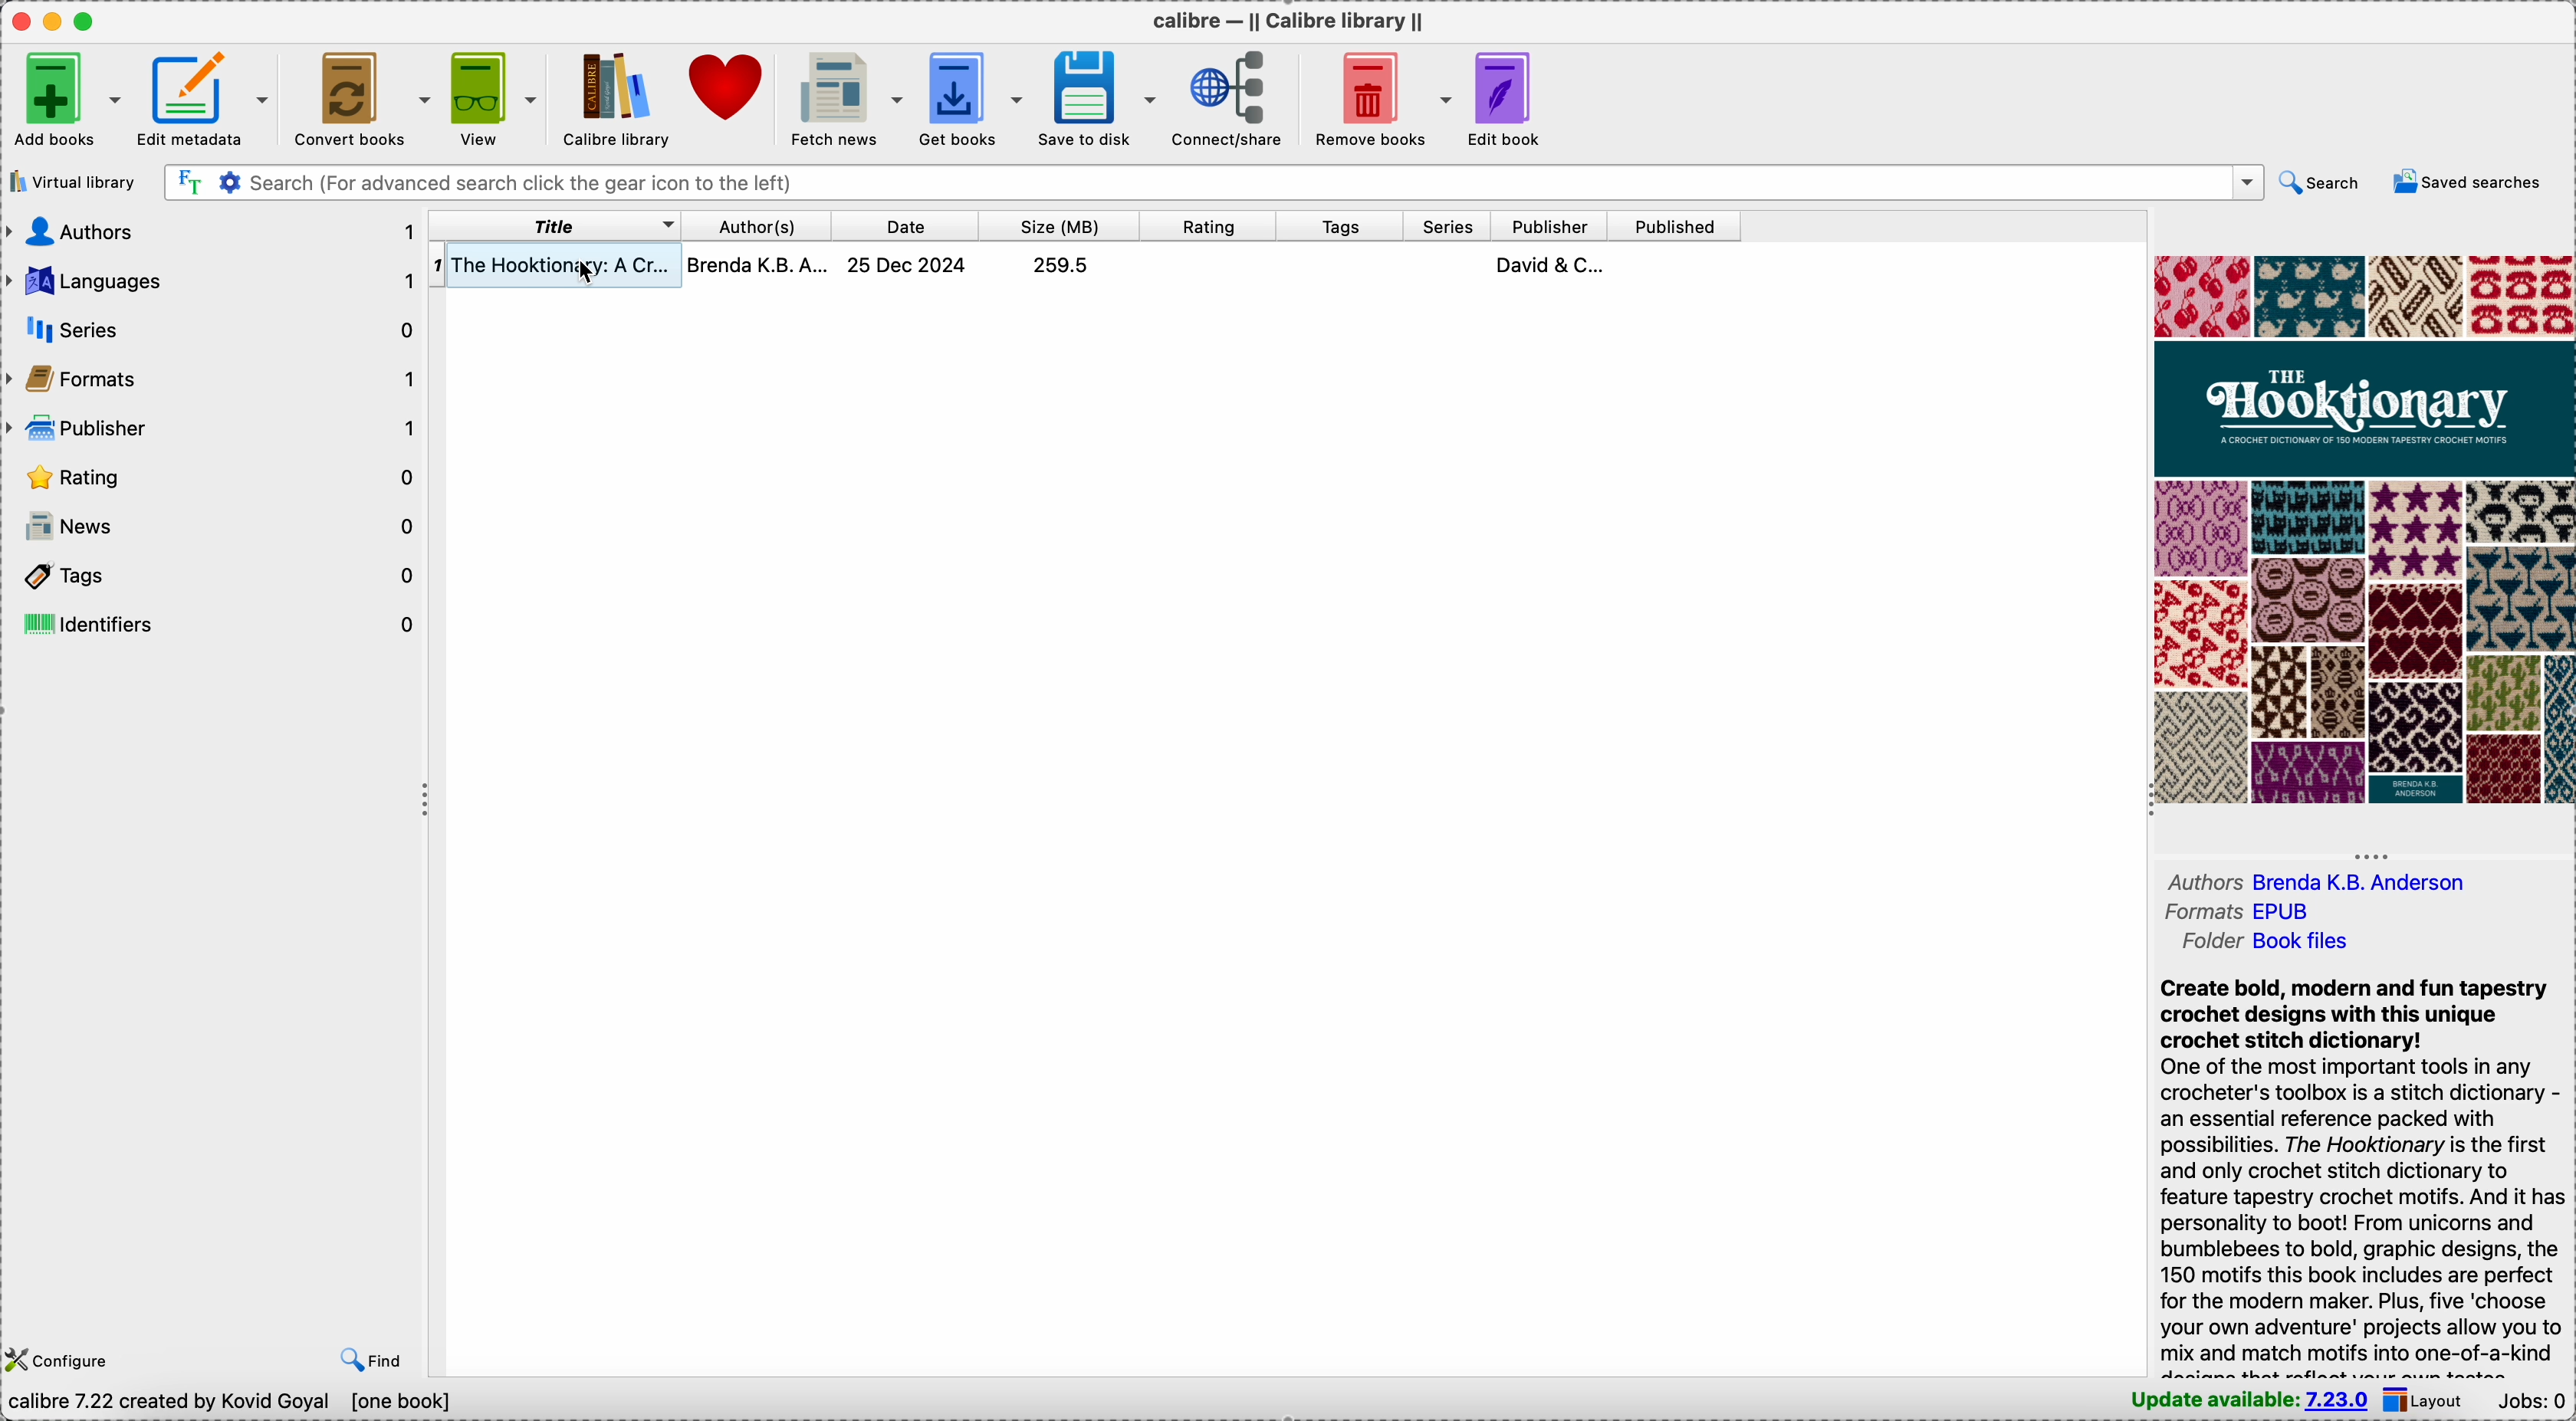  What do you see at coordinates (1053, 225) in the screenshot?
I see `size` at bounding box center [1053, 225].